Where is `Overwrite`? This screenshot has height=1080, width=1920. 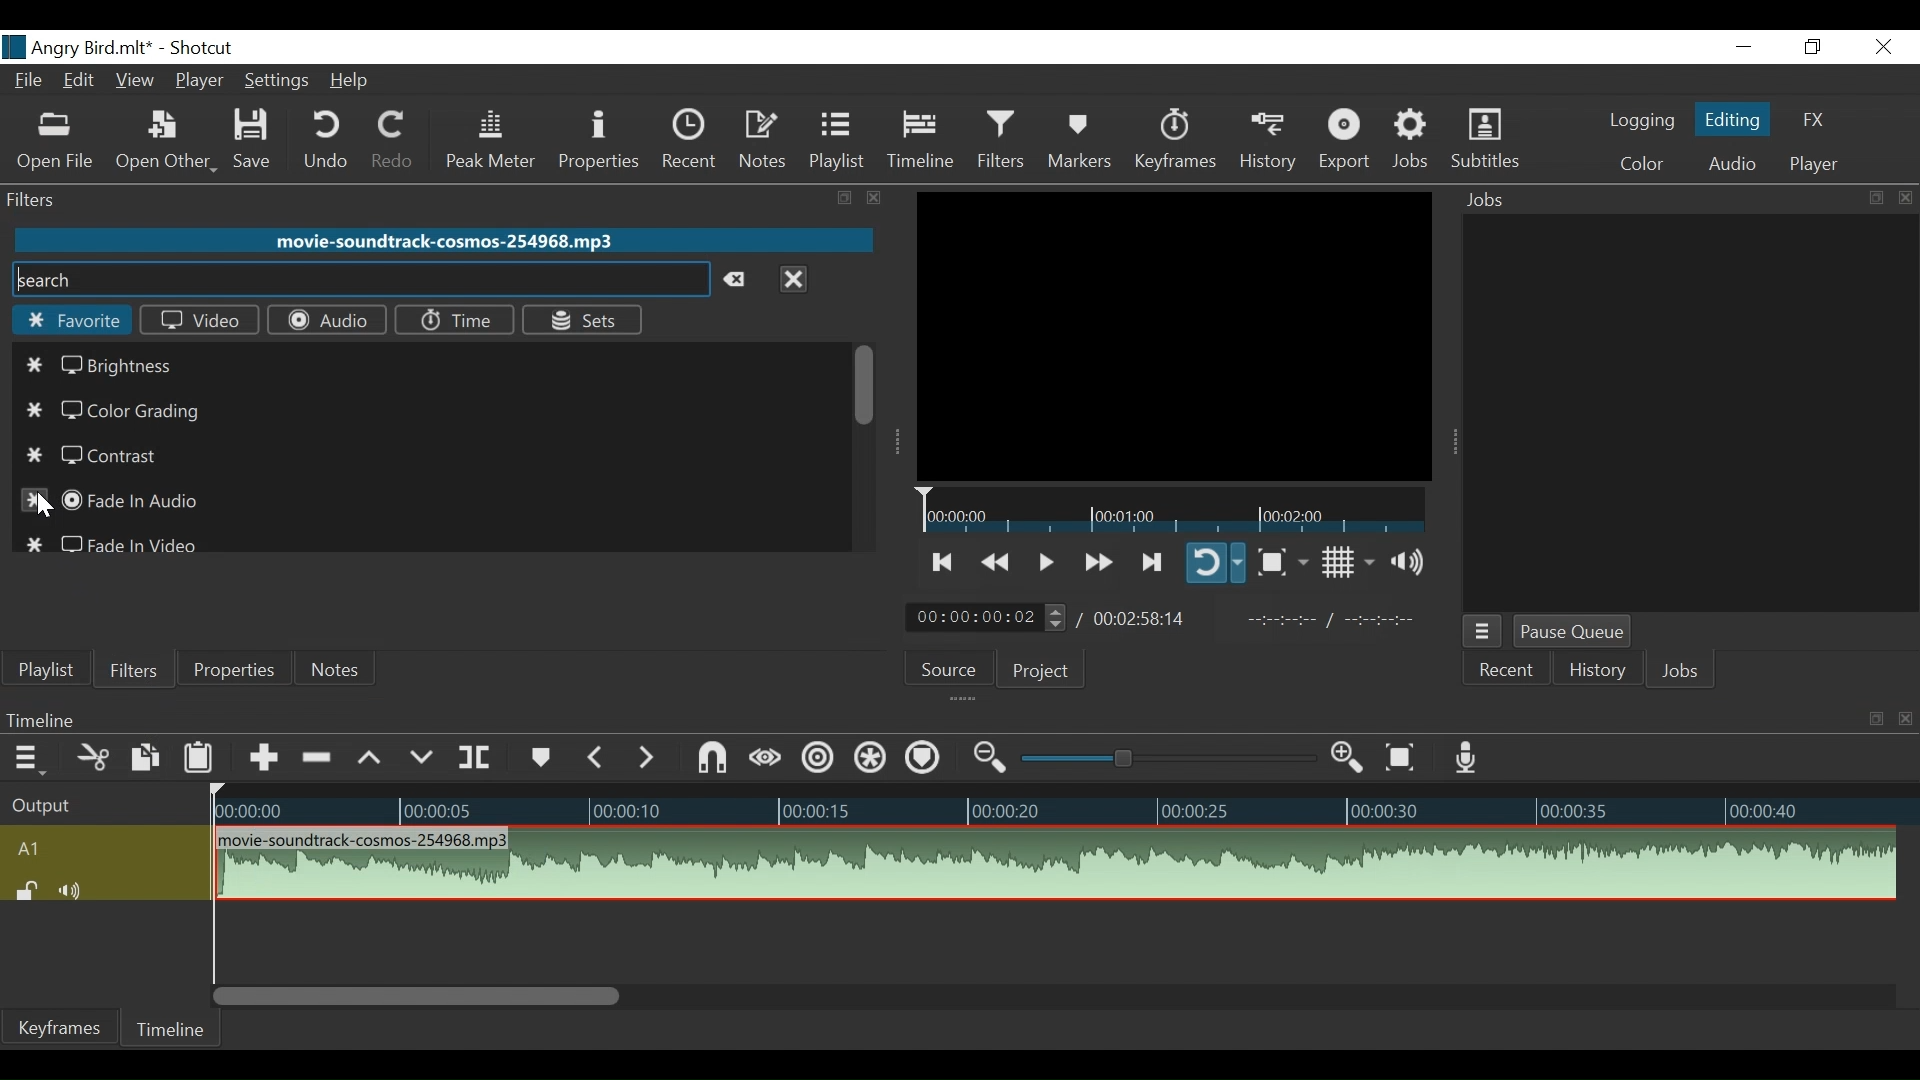 Overwrite is located at coordinates (423, 756).